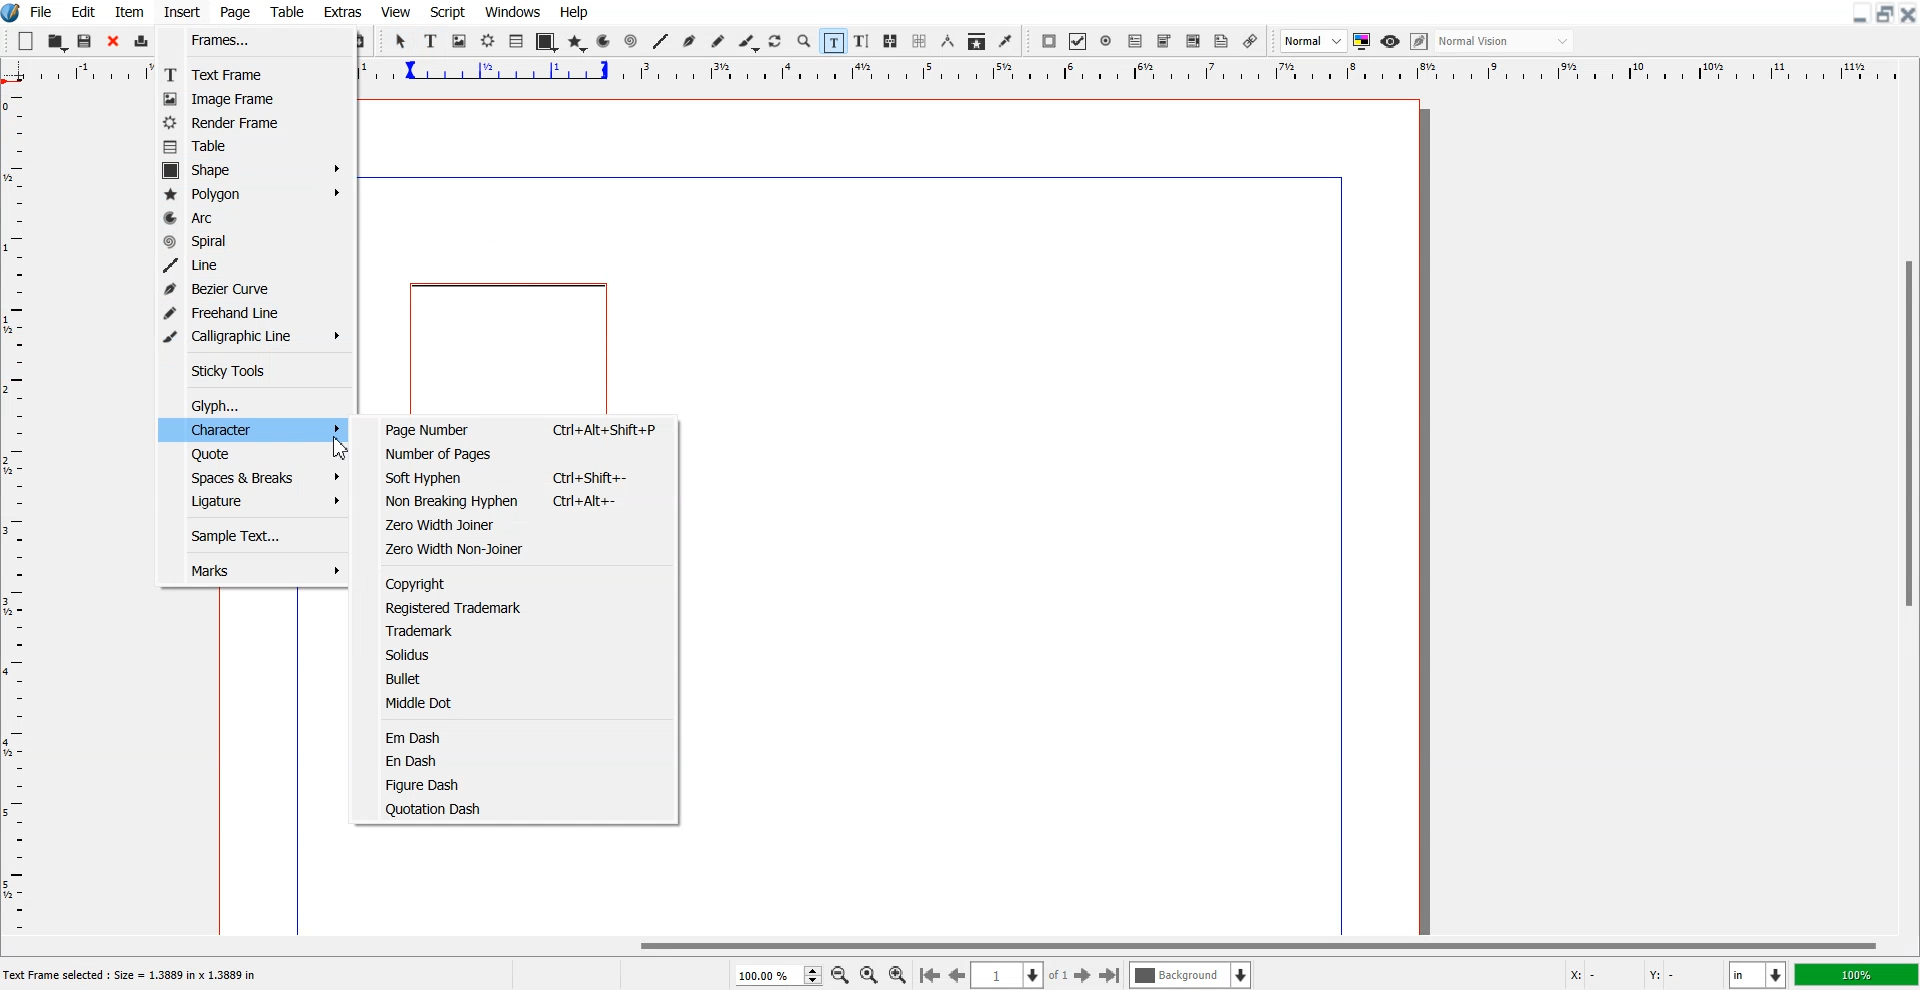  Describe the element at coordinates (234, 12) in the screenshot. I see `Page` at that location.